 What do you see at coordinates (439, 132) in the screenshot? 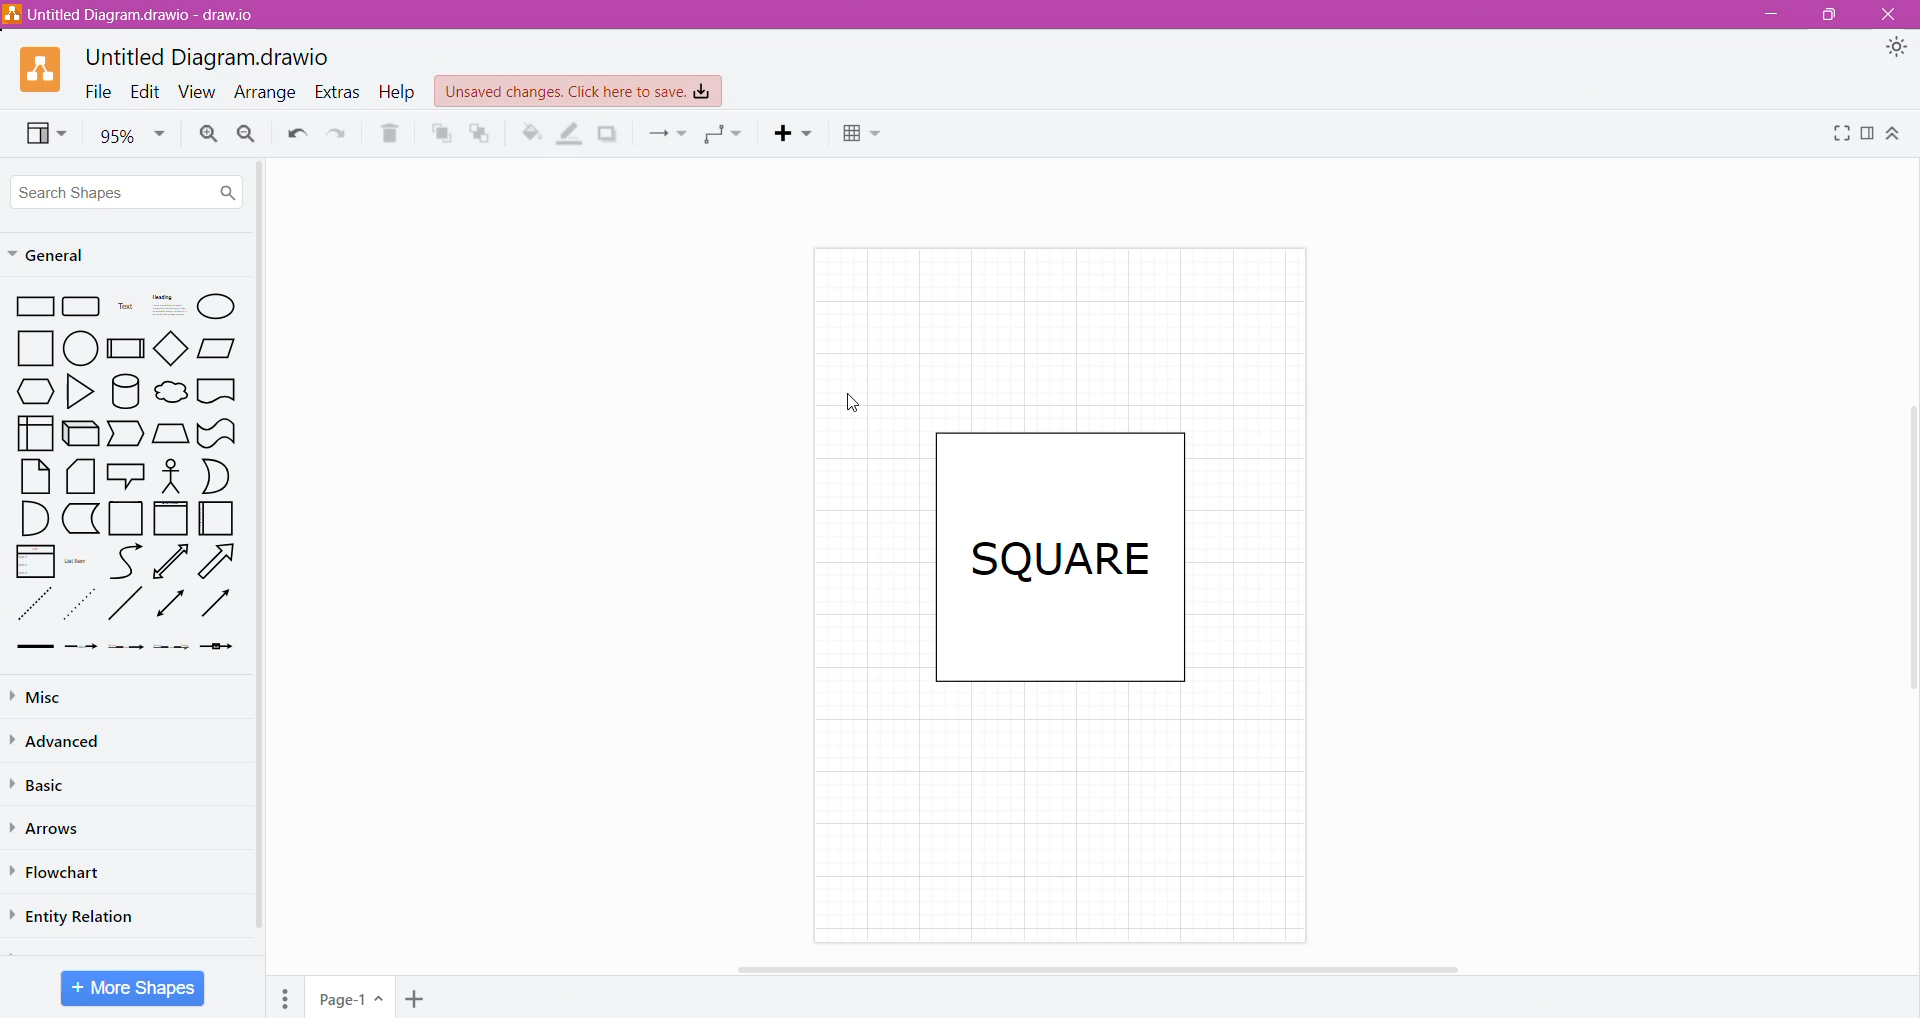
I see `To Front` at bounding box center [439, 132].